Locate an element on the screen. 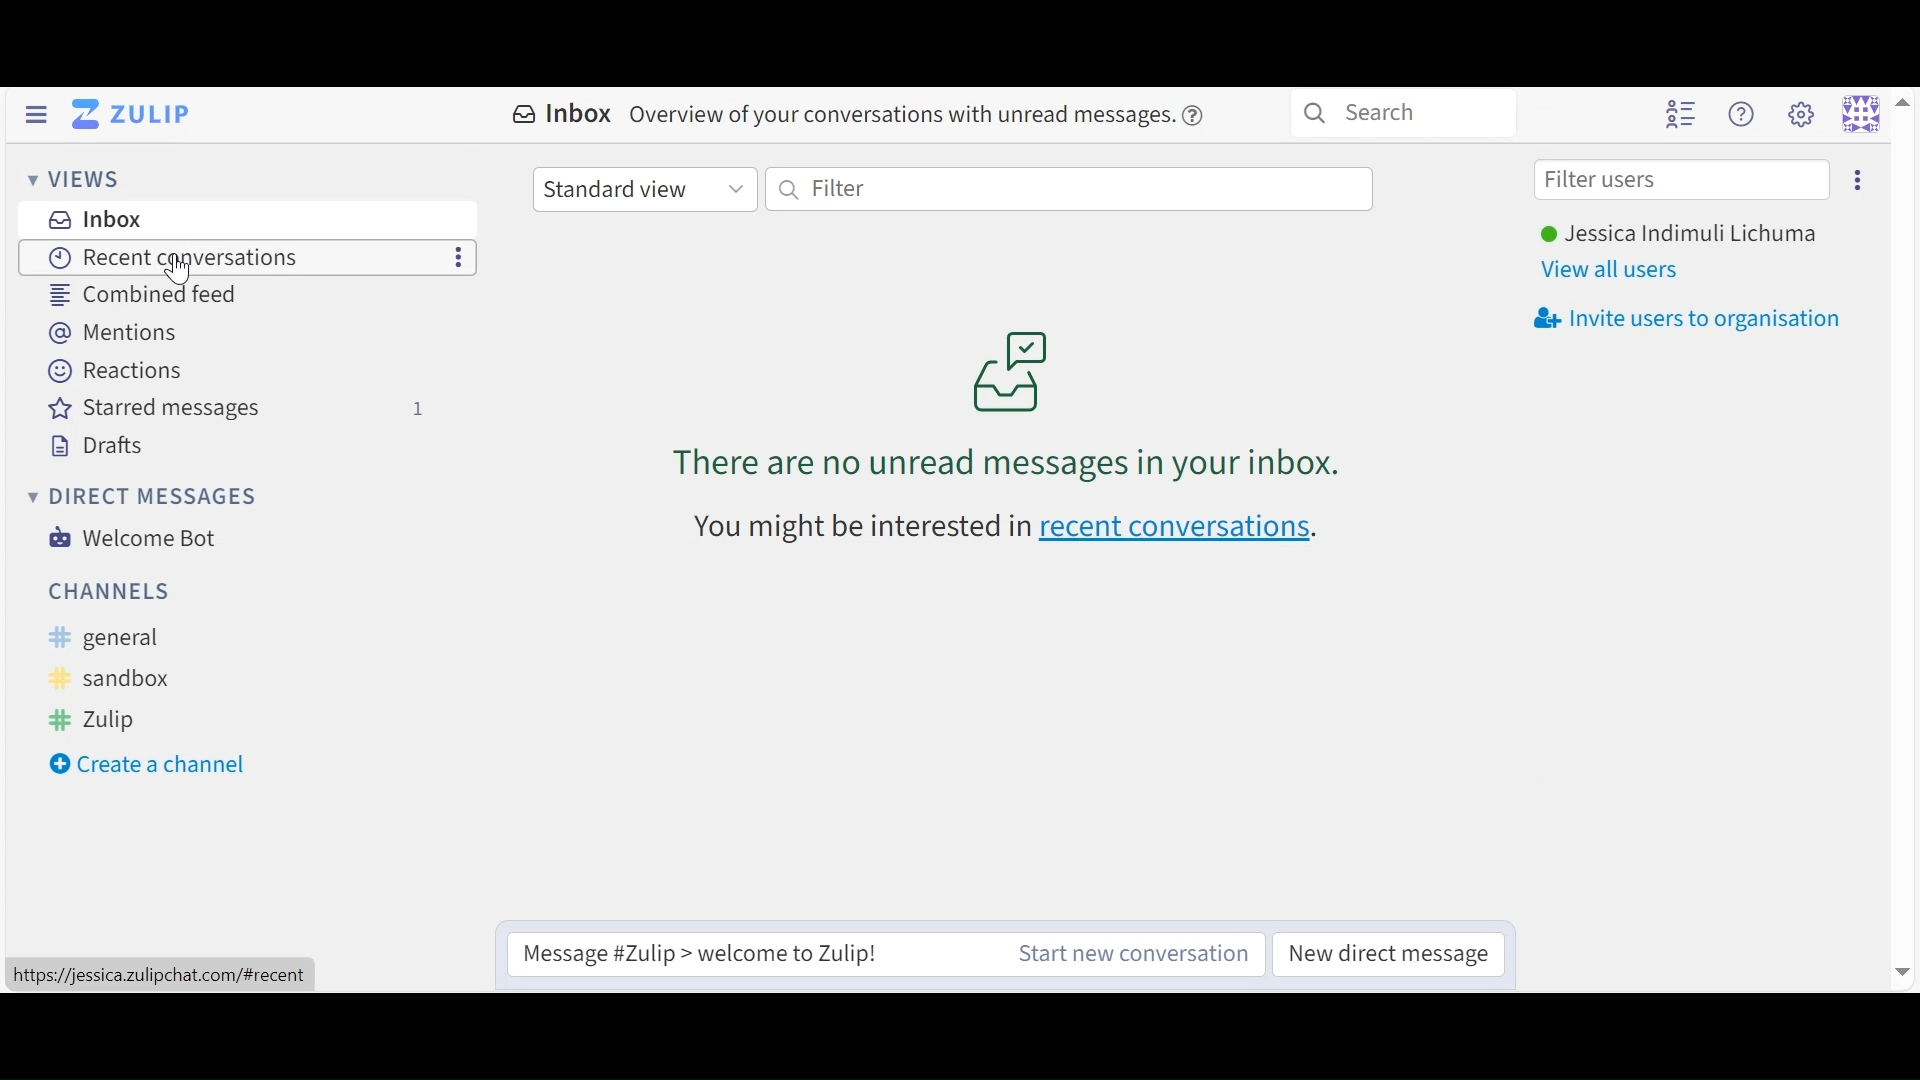  Filter users is located at coordinates (1683, 177).